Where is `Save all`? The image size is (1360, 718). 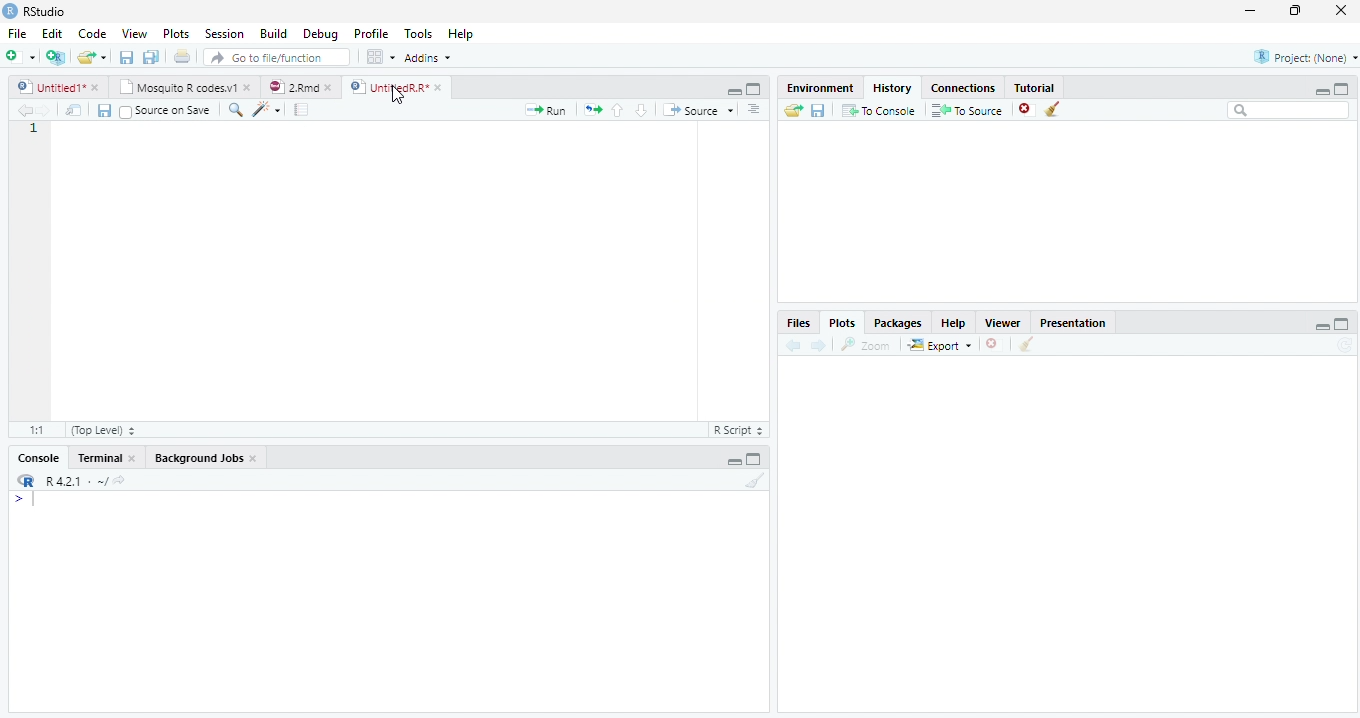 Save all is located at coordinates (153, 58).